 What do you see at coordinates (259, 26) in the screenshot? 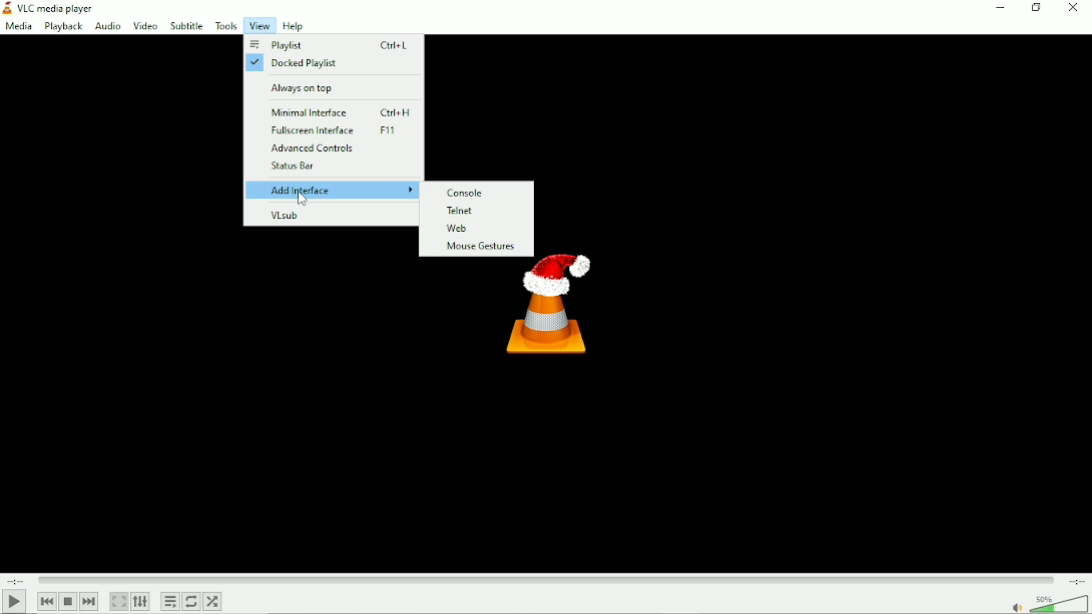
I see `View` at bounding box center [259, 26].